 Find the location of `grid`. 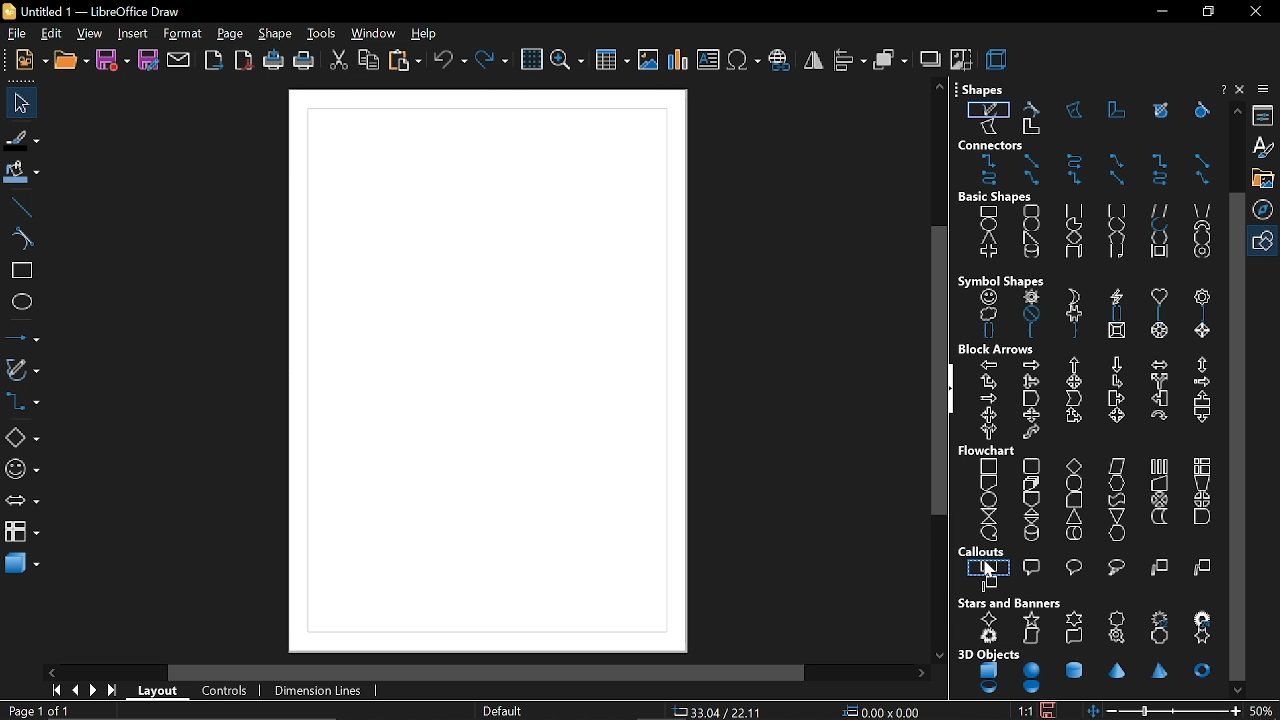

grid is located at coordinates (530, 61).